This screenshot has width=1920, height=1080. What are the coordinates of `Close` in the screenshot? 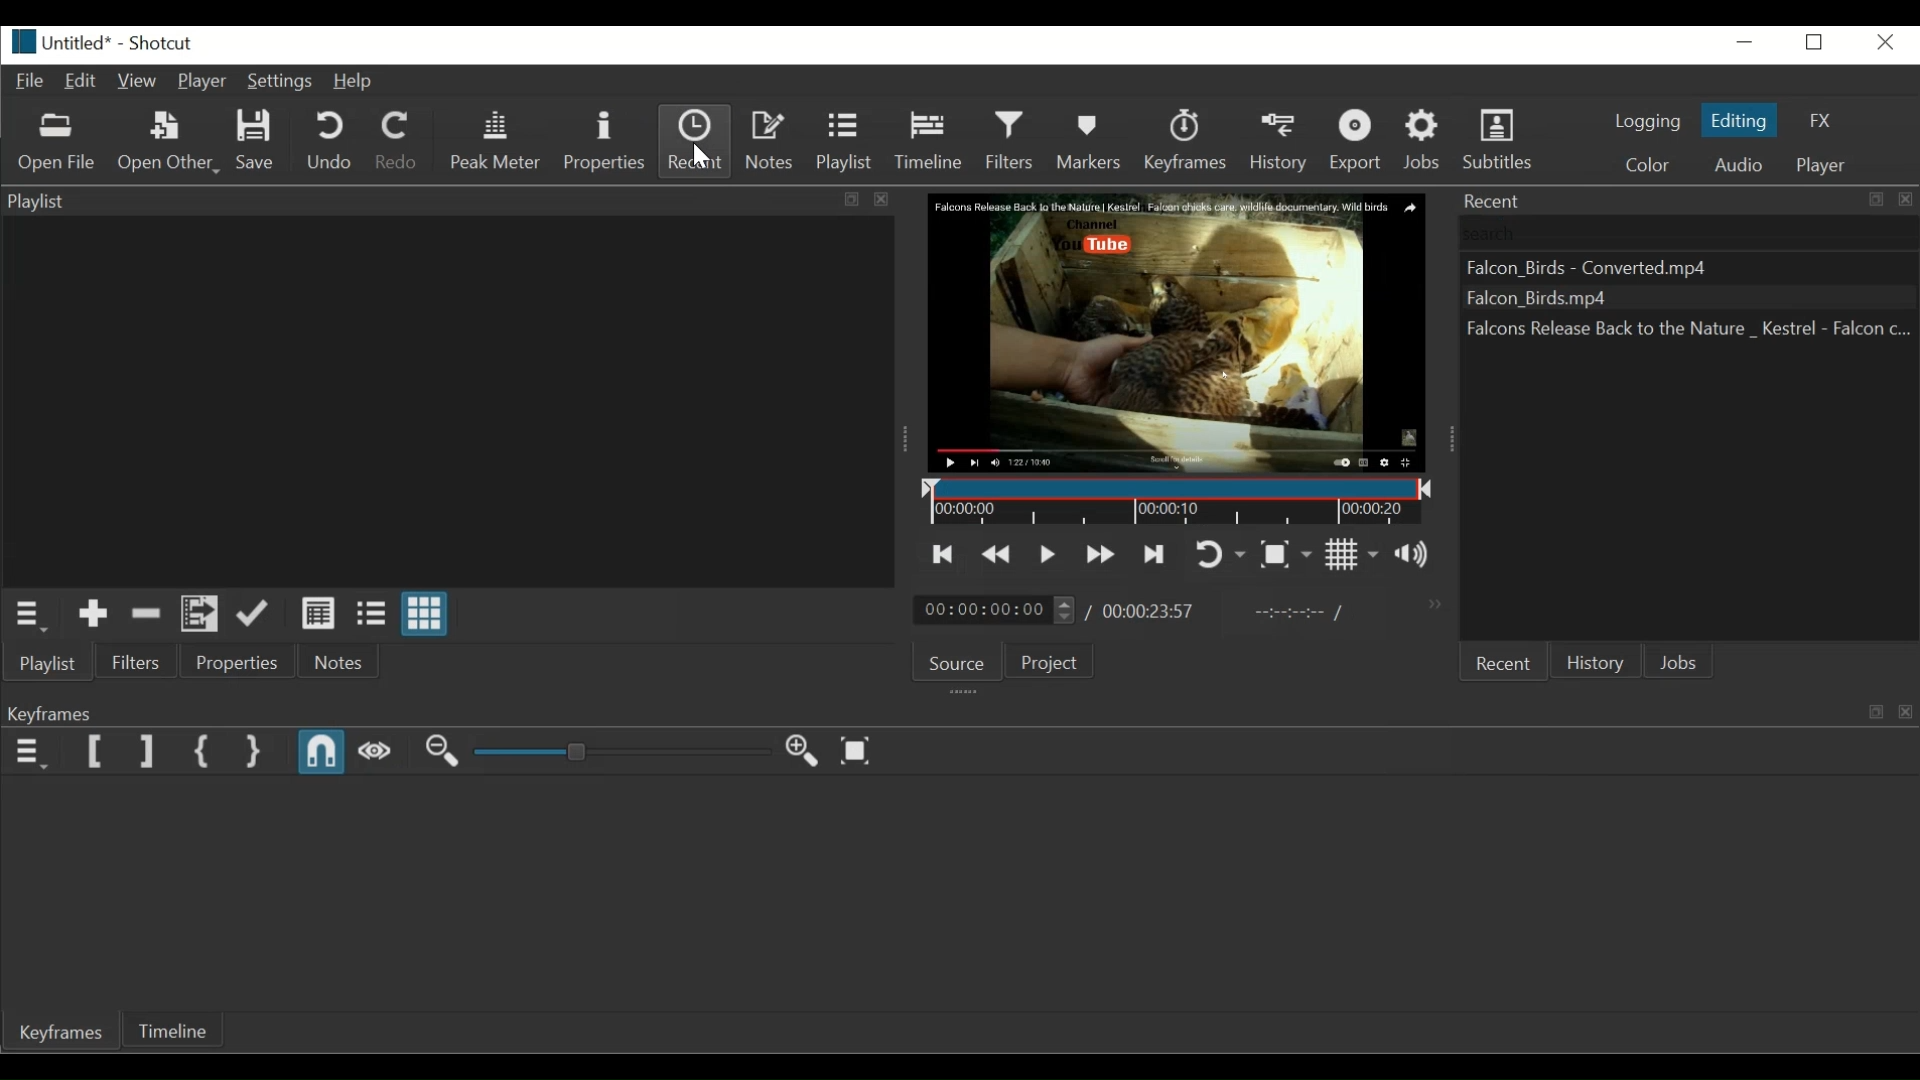 It's located at (1882, 42).